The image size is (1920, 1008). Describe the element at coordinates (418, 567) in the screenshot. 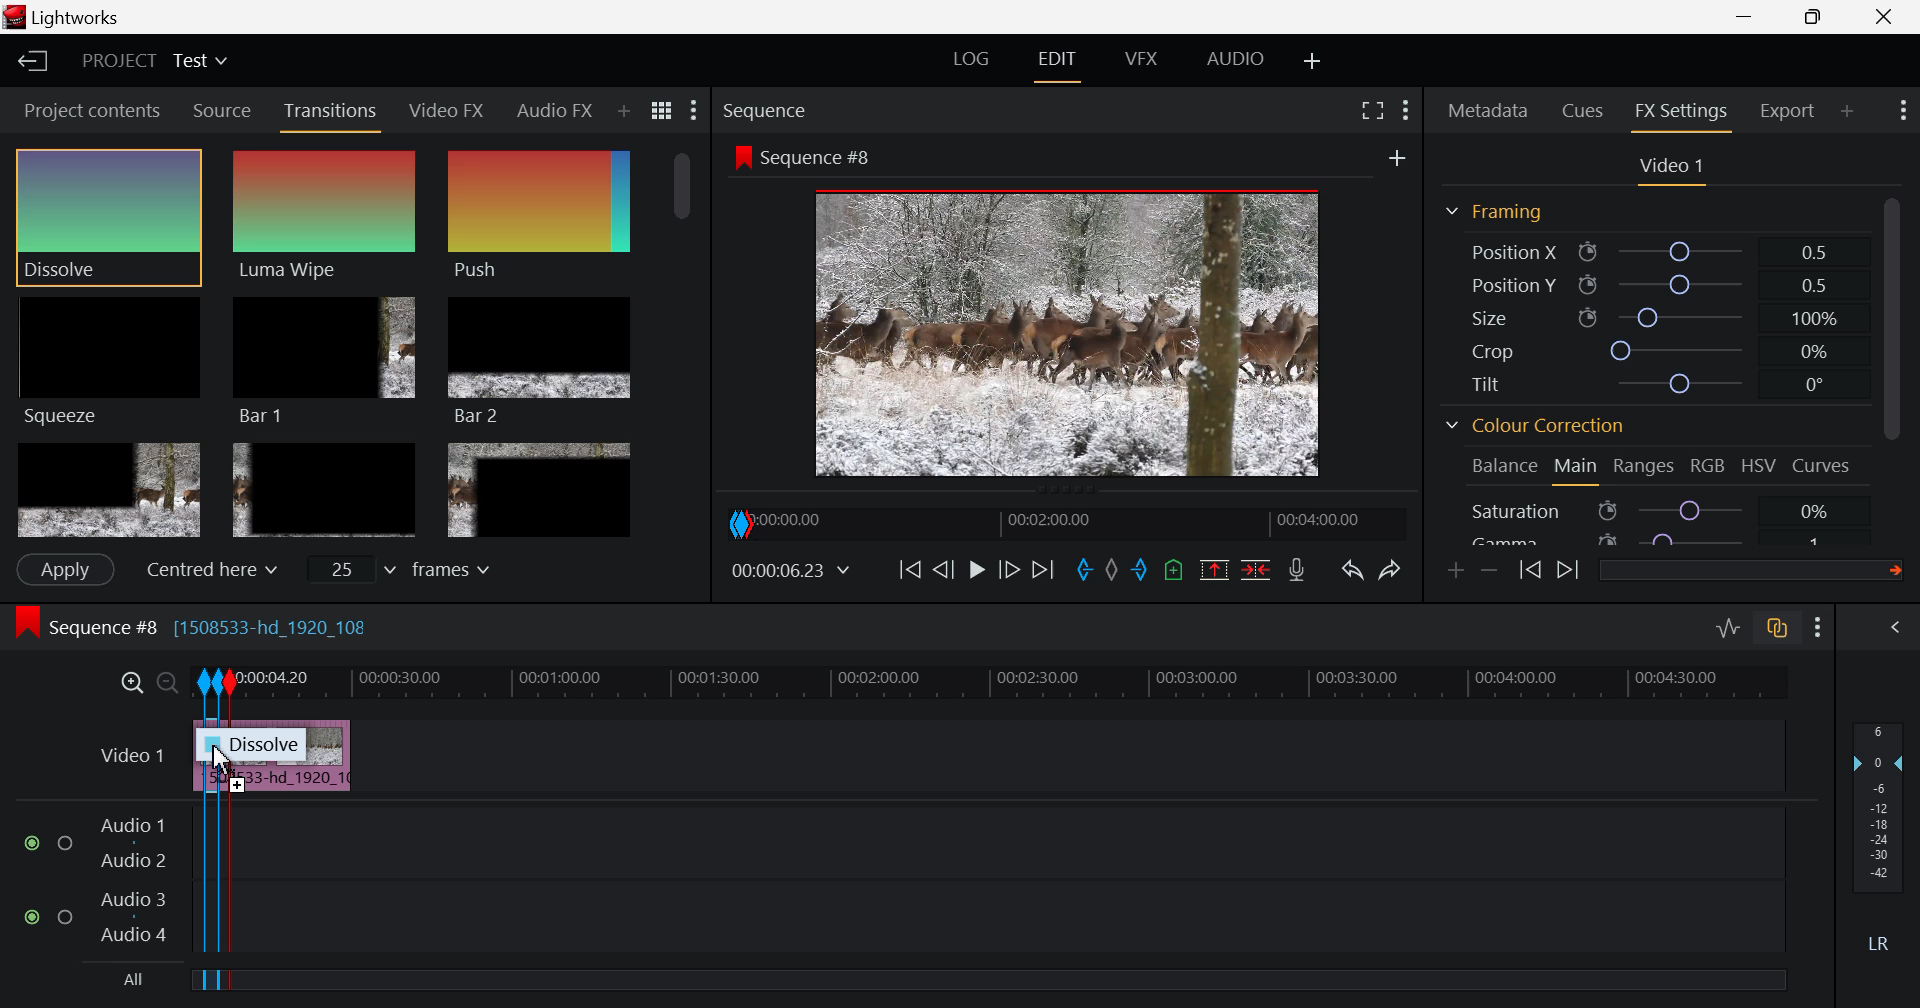

I see `frames input field` at that location.